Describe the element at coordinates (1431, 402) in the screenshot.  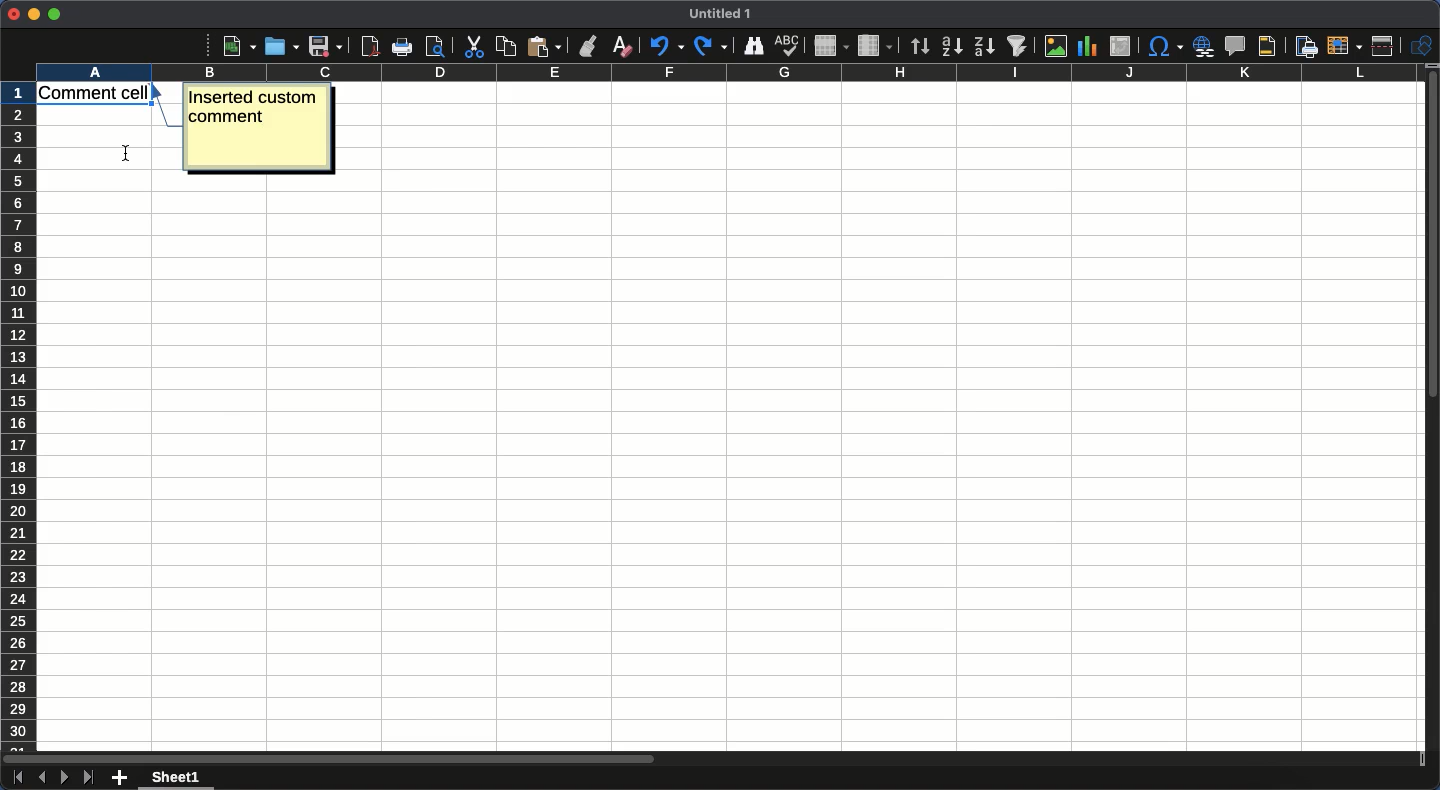
I see `Scroll` at that location.